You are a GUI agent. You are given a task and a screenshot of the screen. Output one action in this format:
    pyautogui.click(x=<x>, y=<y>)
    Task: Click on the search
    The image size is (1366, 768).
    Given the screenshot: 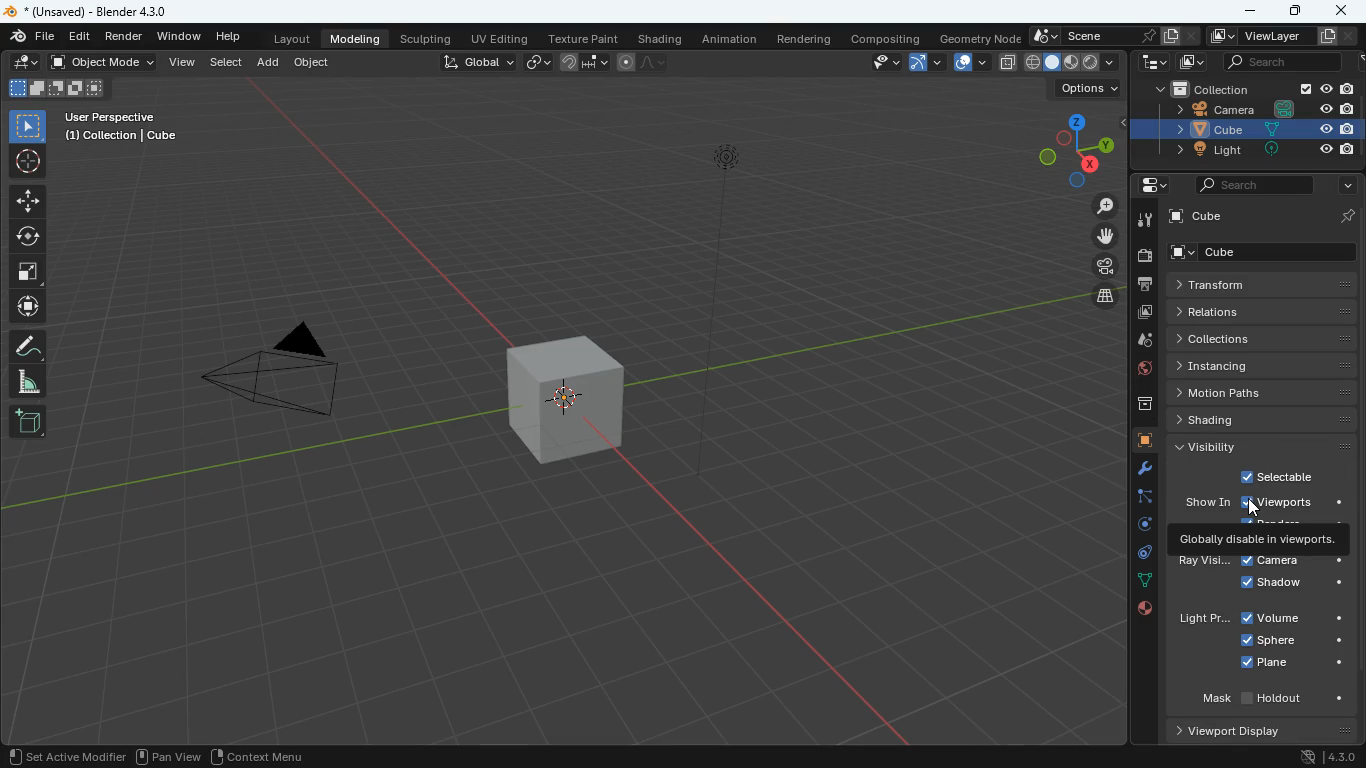 What is the action you would take?
    pyautogui.click(x=1244, y=185)
    